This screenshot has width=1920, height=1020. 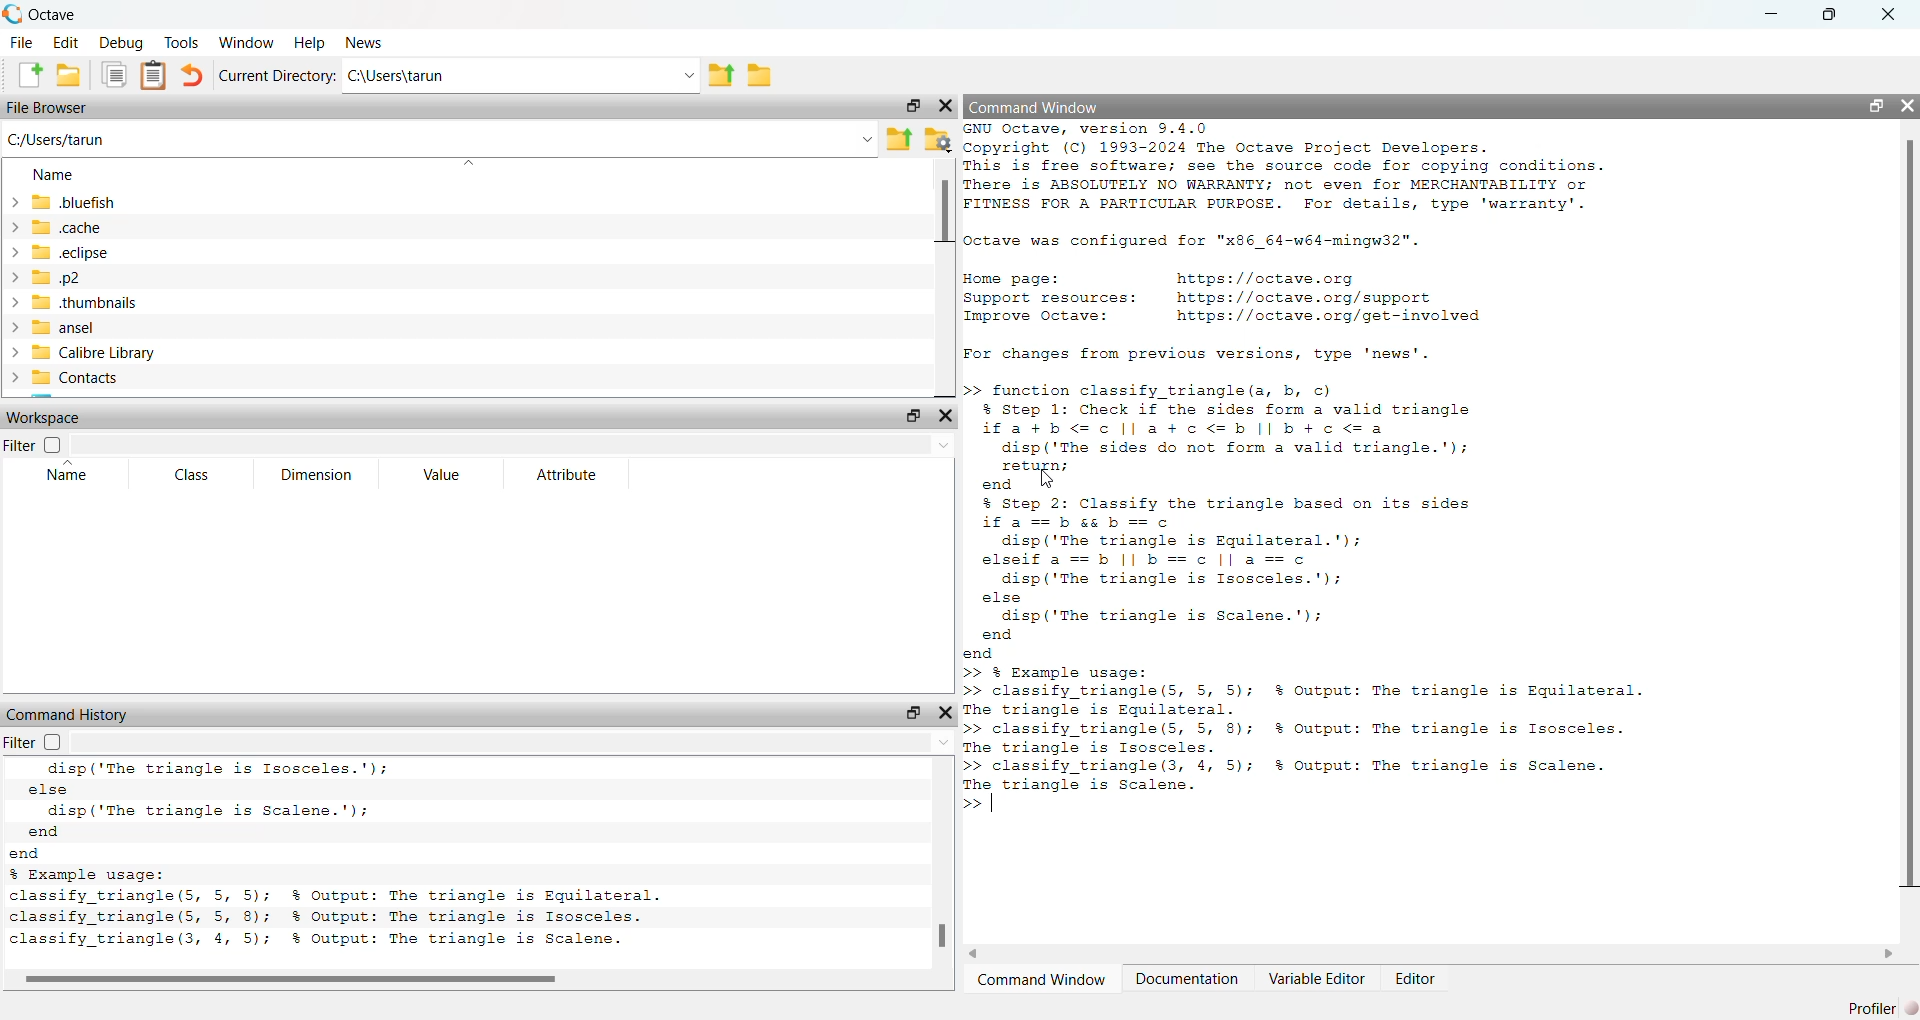 What do you see at coordinates (71, 381) in the screenshot?
I see `contacts` at bounding box center [71, 381].